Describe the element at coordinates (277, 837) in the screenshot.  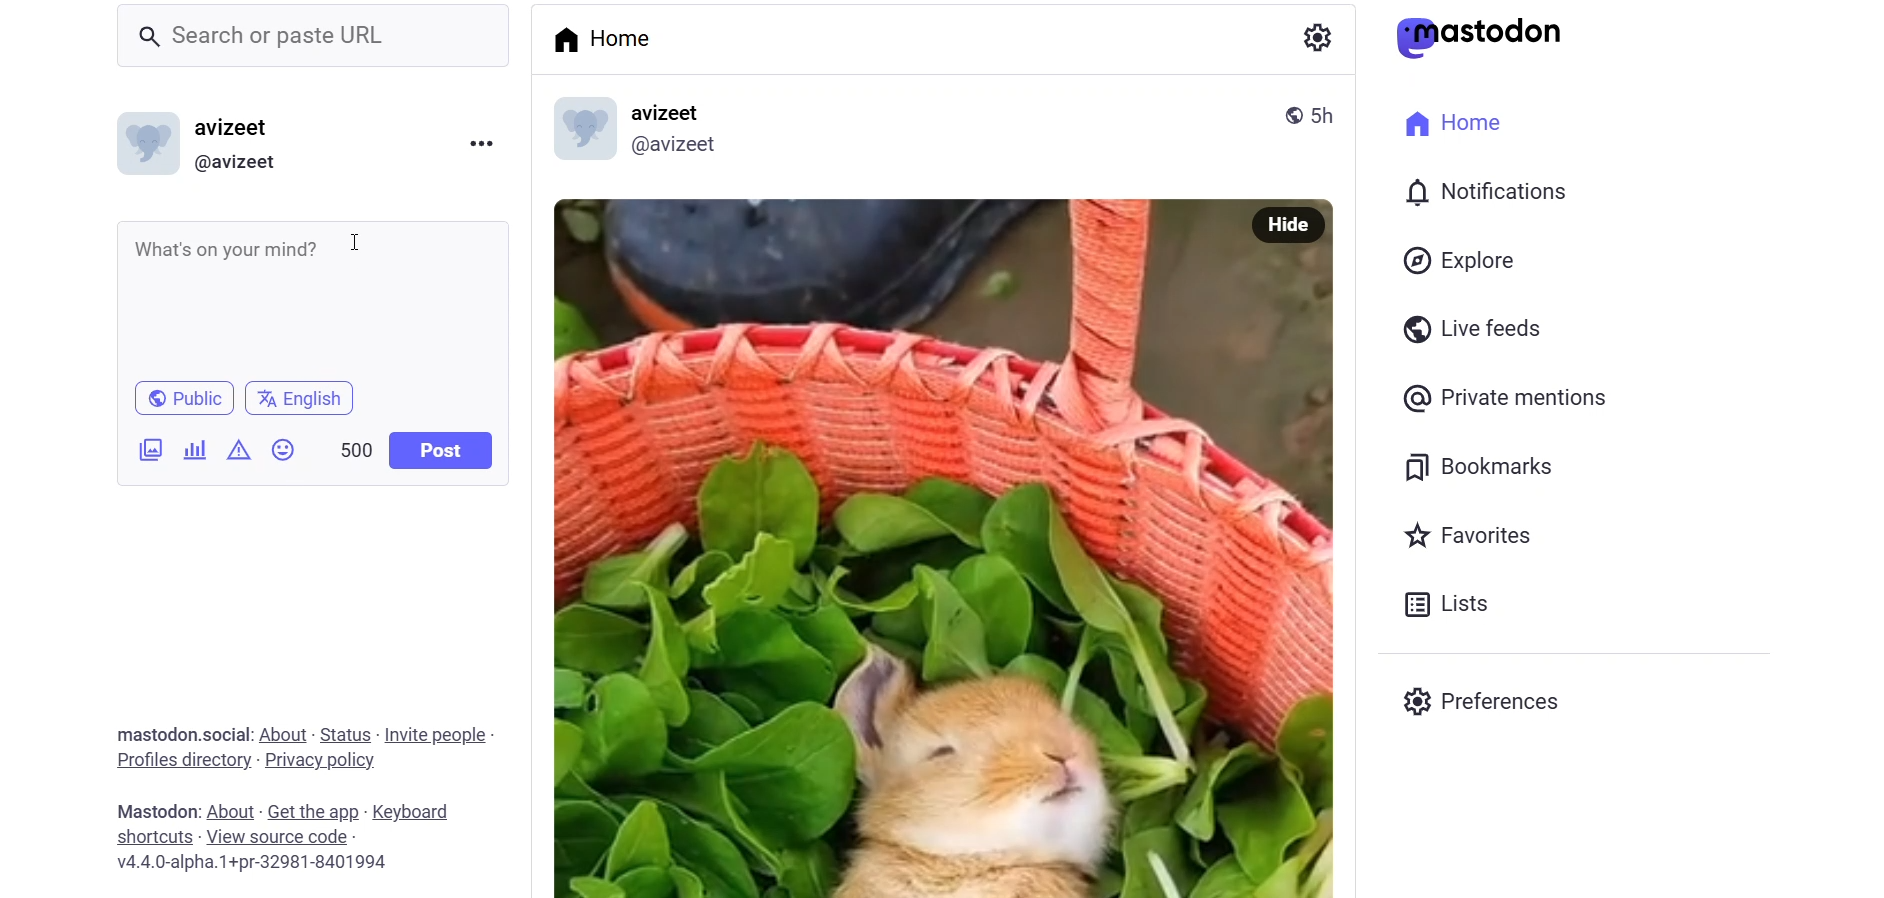
I see `source code` at that location.